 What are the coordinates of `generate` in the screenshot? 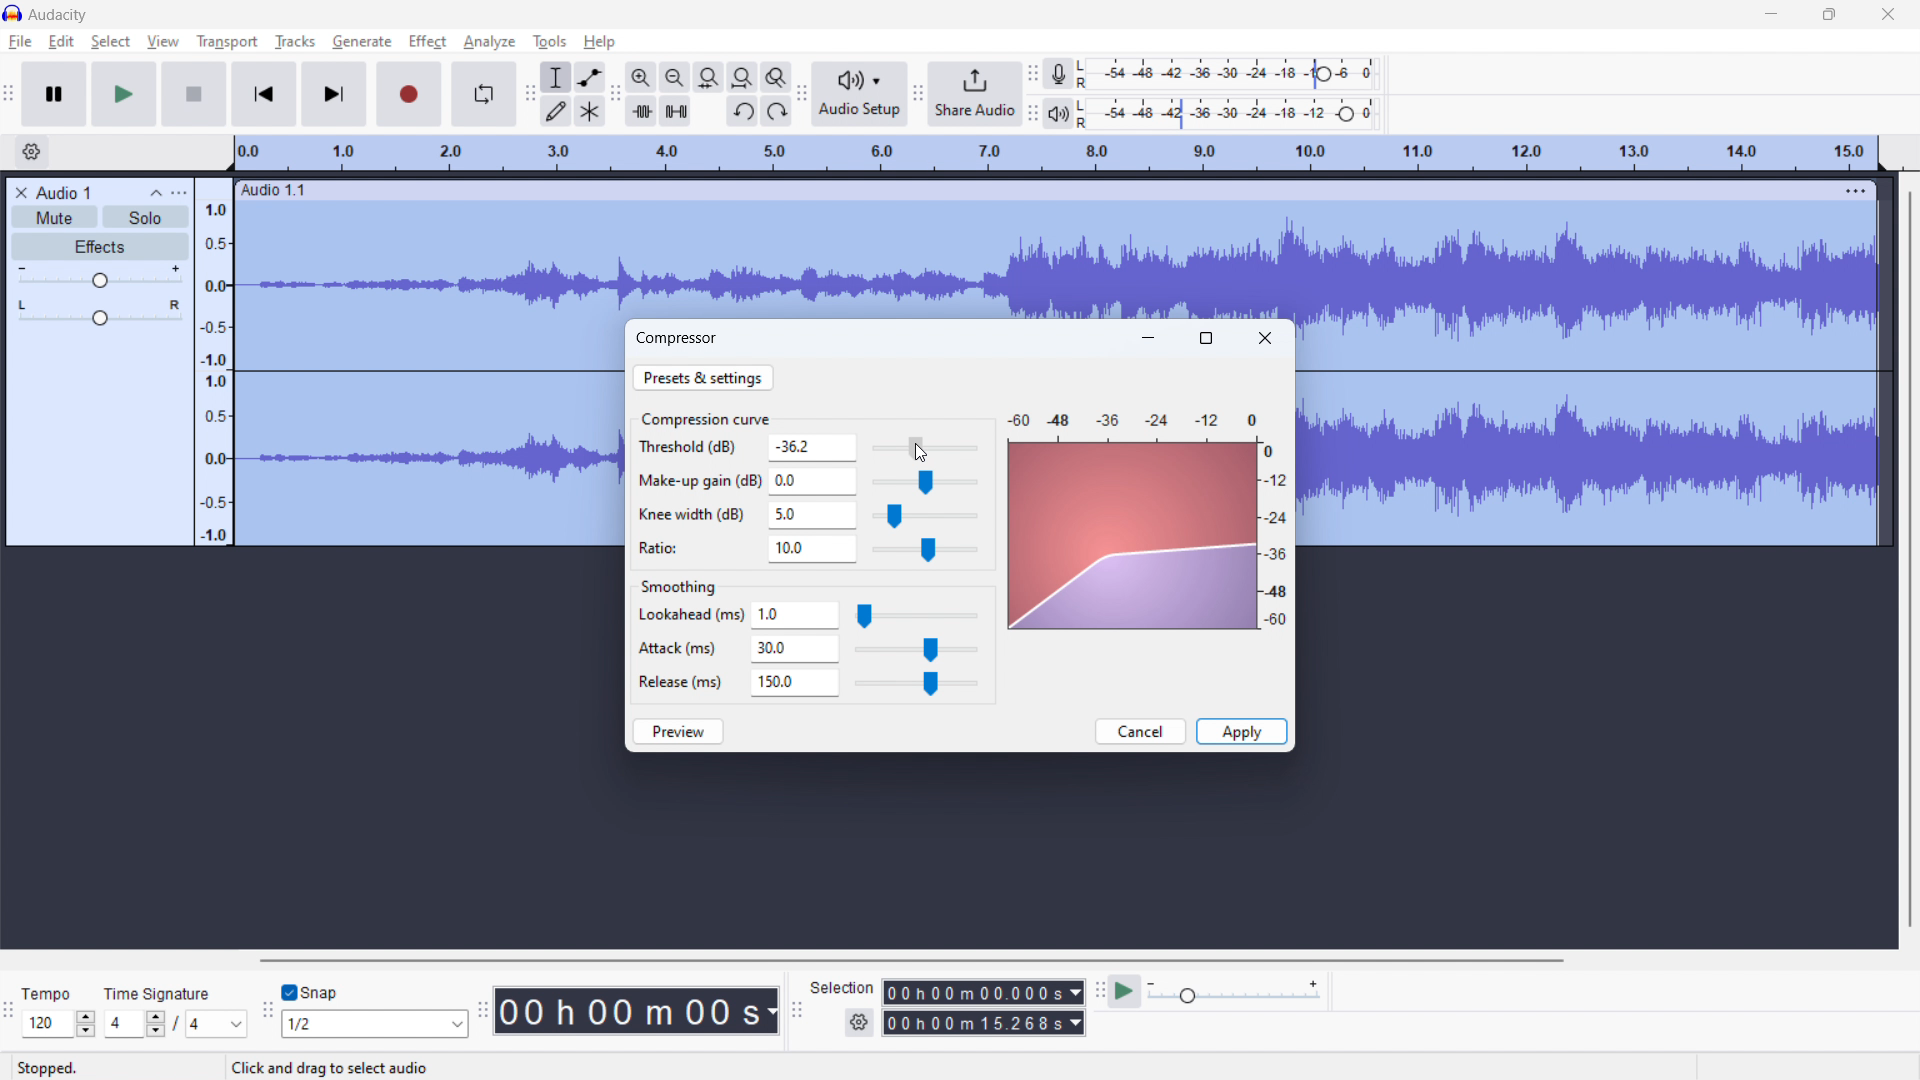 It's located at (362, 42).